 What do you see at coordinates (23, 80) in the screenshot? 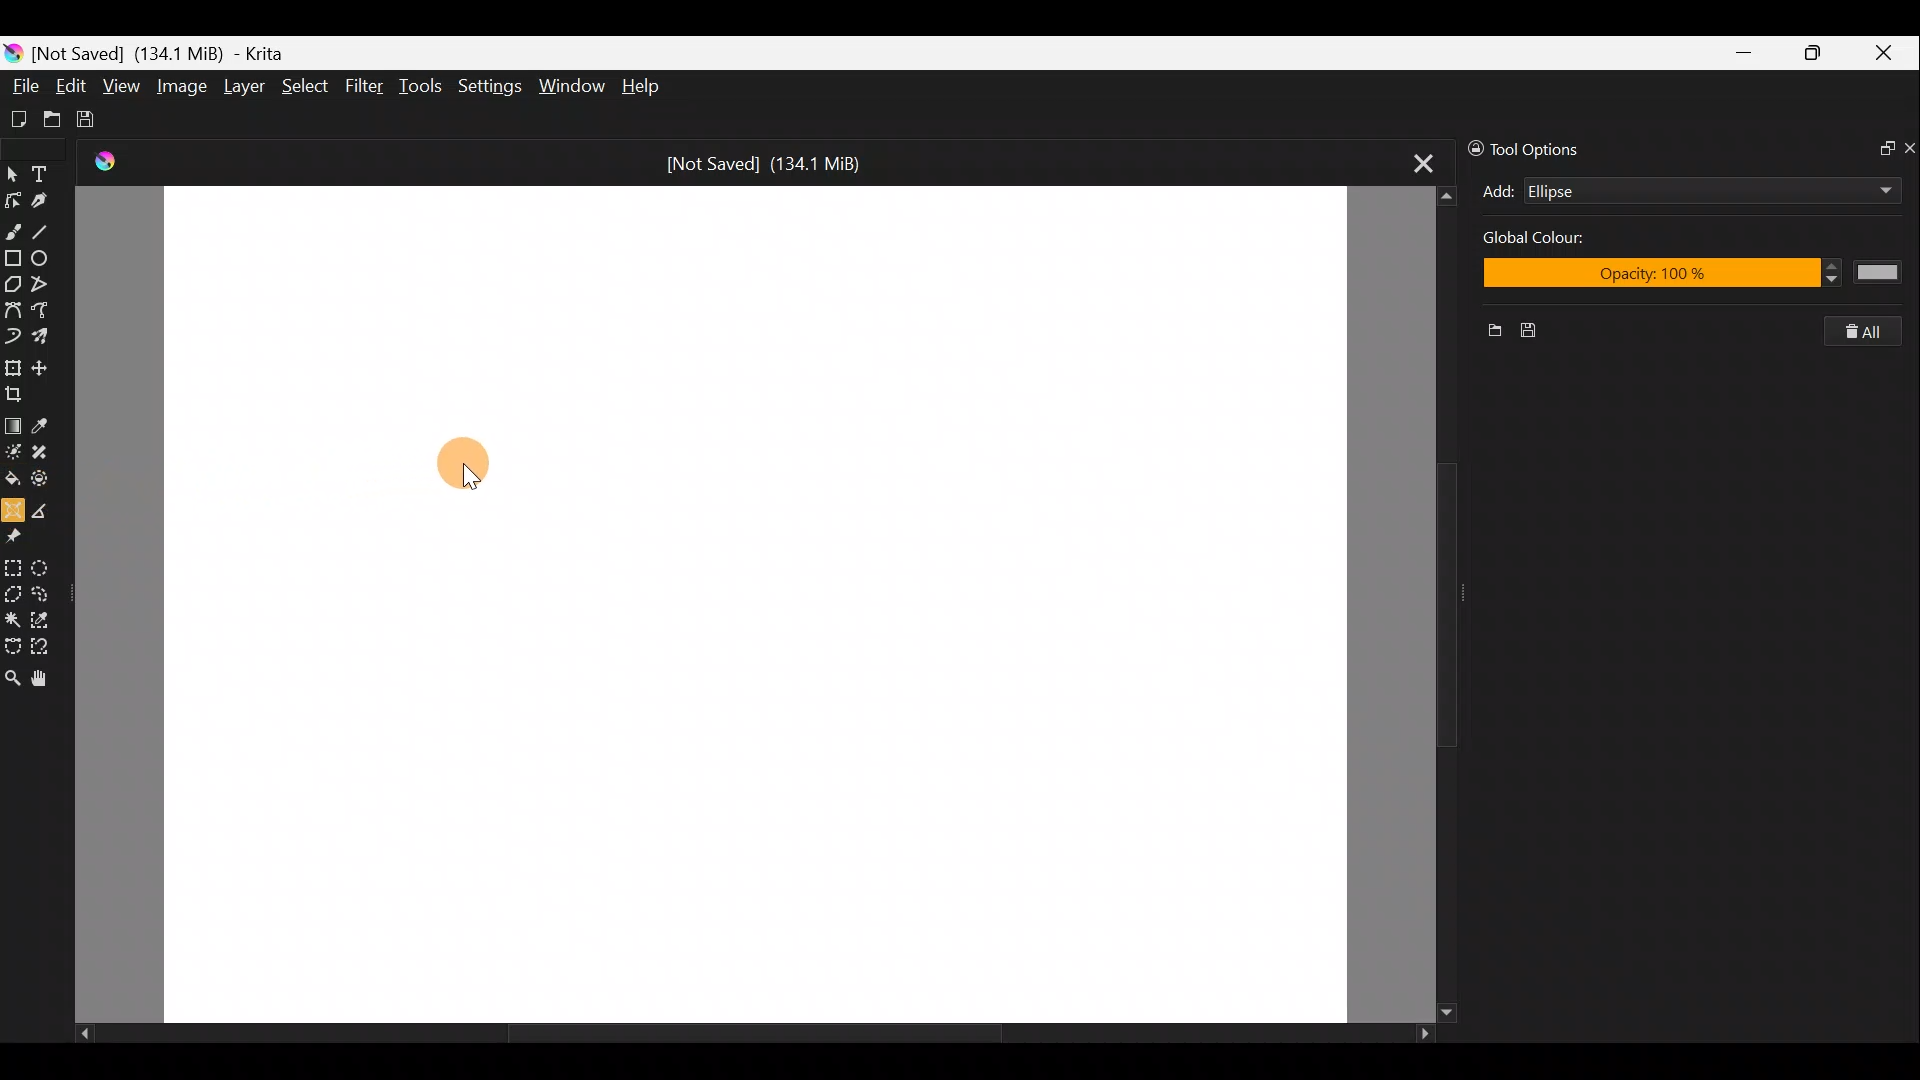
I see `File` at bounding box center [23, 80].